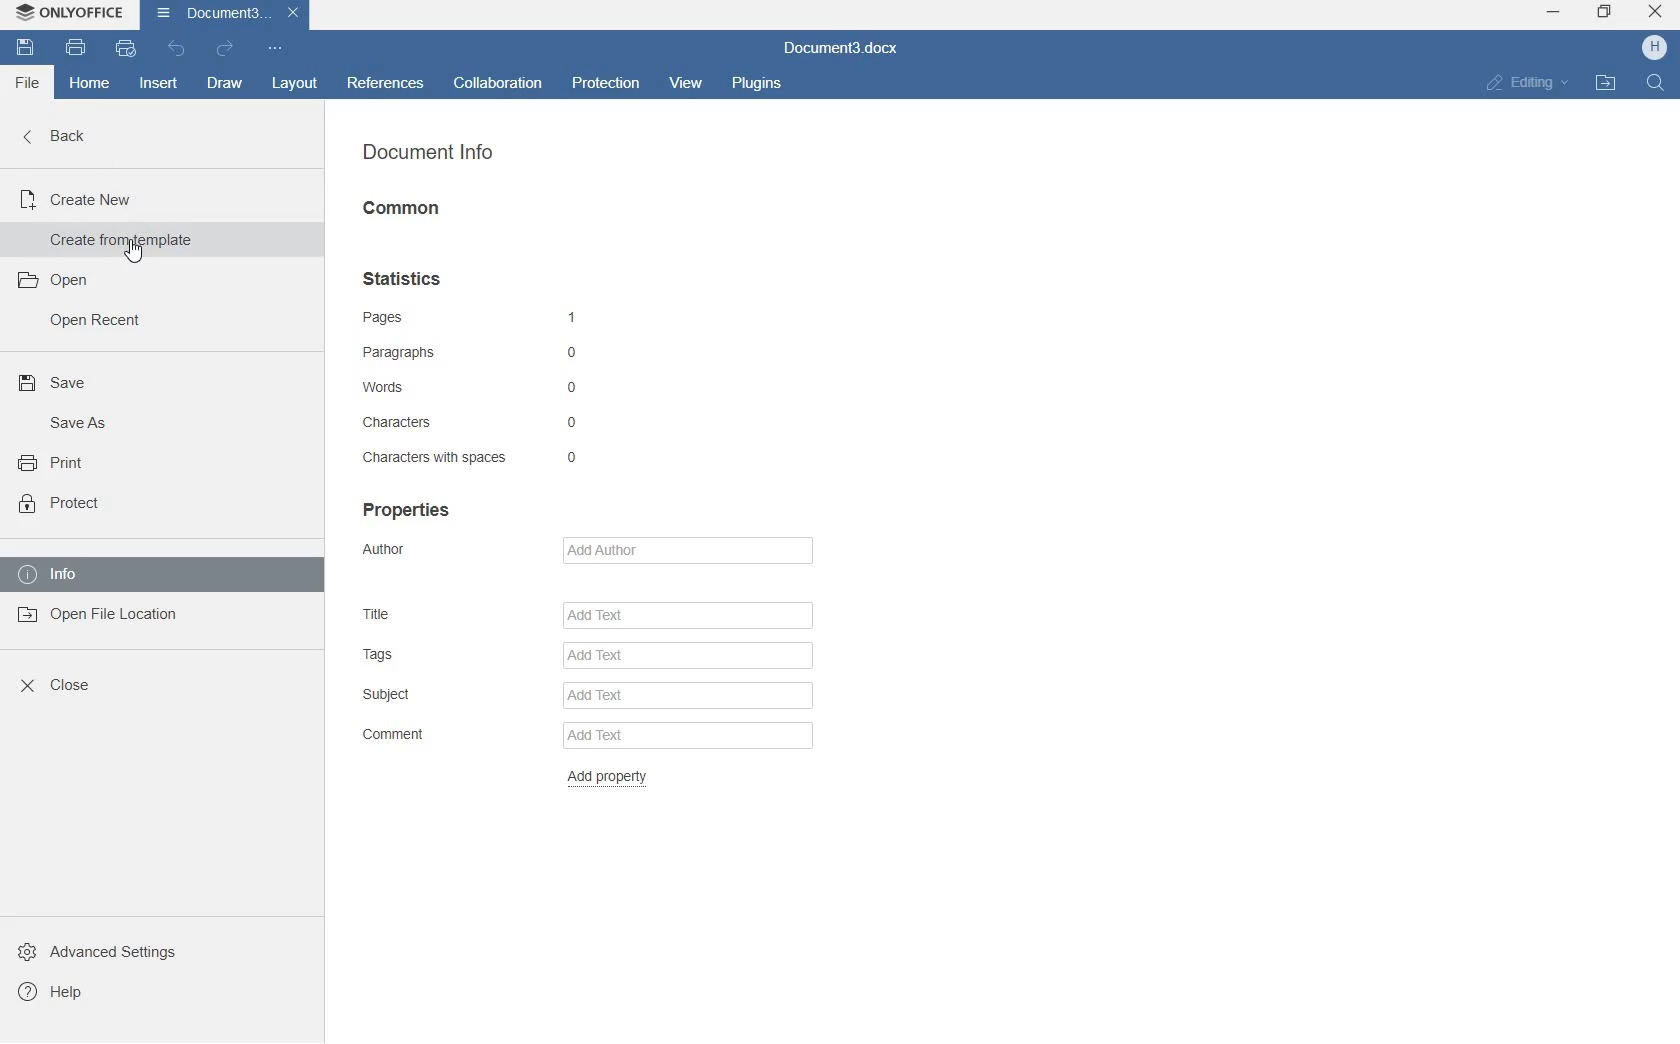 The image size is (1680, 1044). I want to click on close, so click(1654, 11).